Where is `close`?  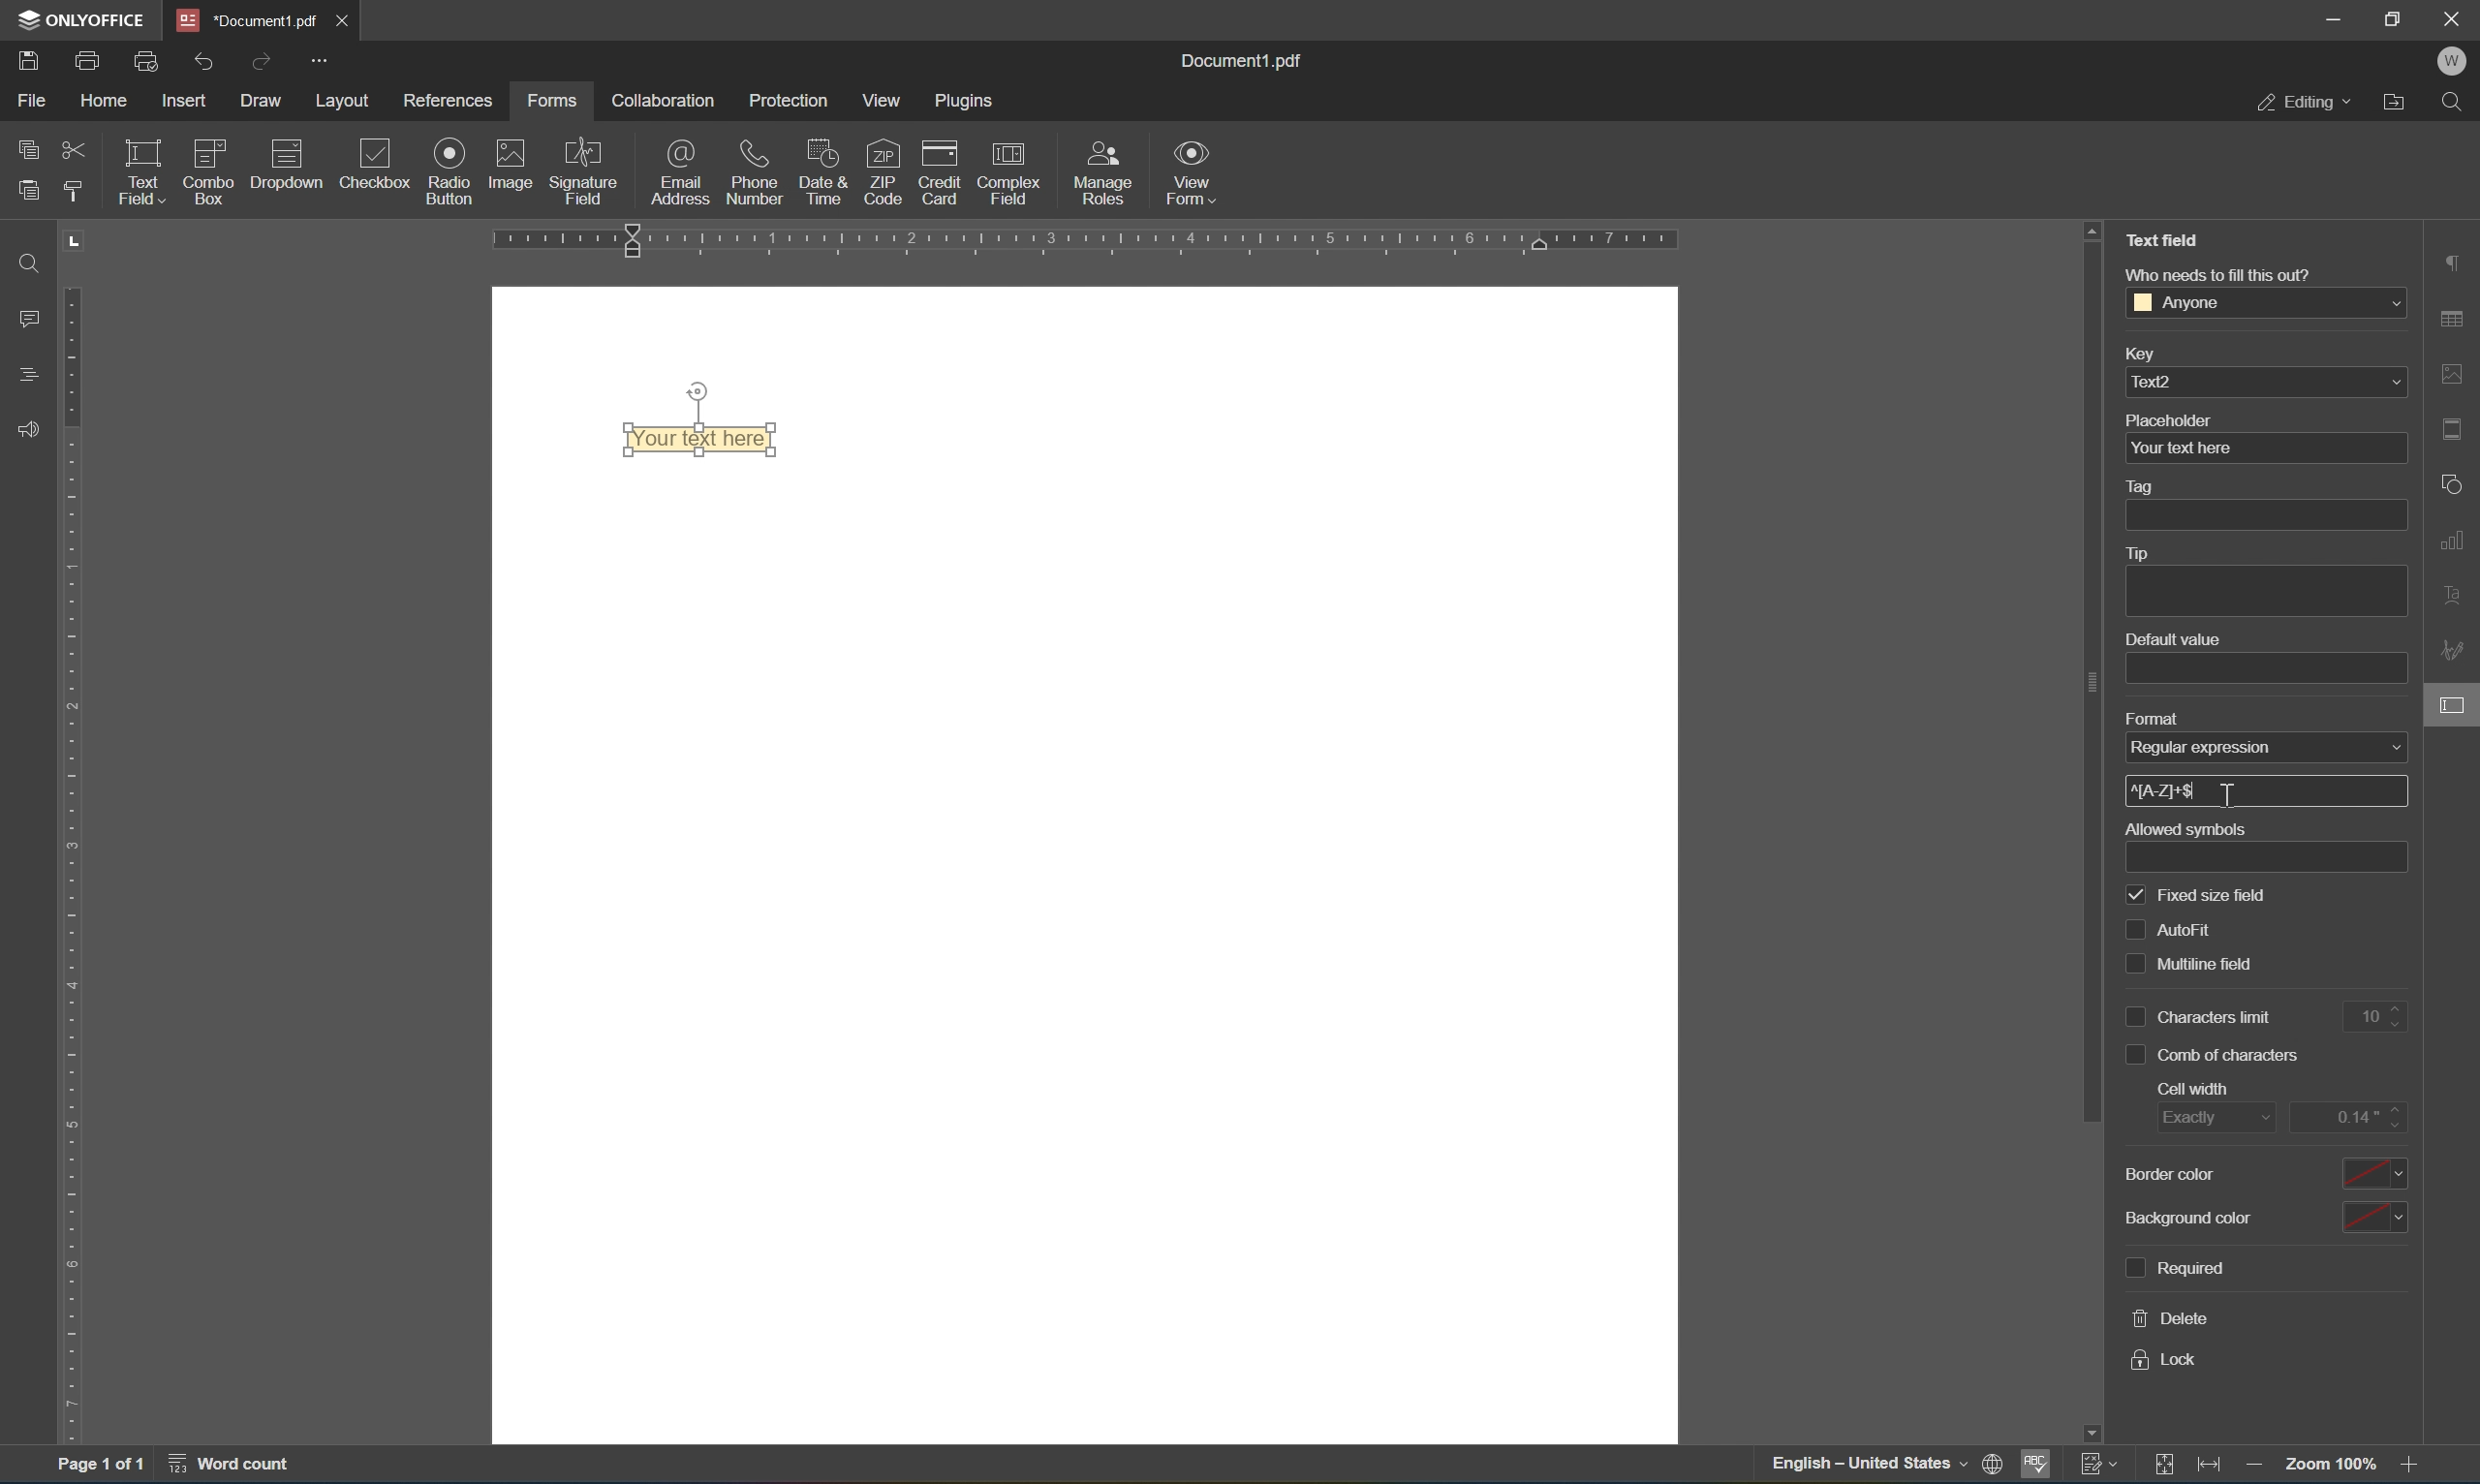 close is located at coordinates (2457, 16).